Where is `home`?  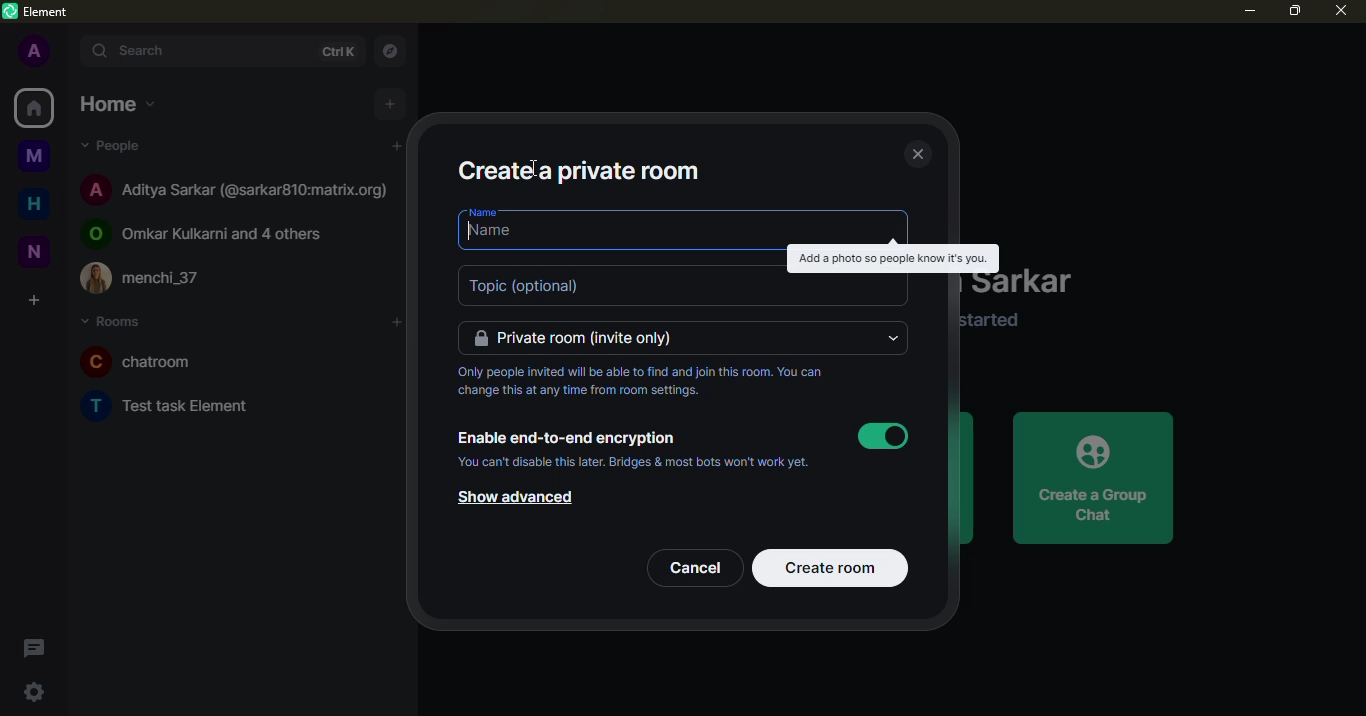 home is located at coordinates (35, 204).